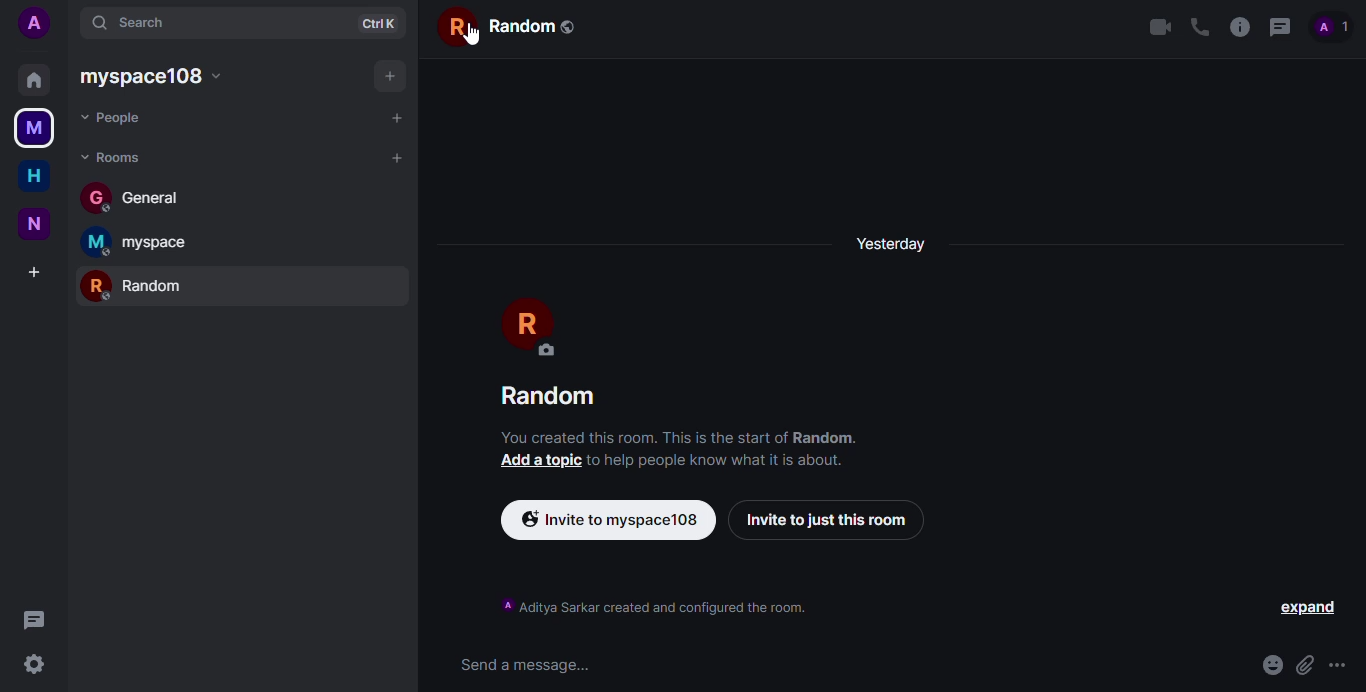 The image size is (1366, 692). What do you see at coordinates (139, 197) in the screenshot?
I see `general` at bounding box center [139, 197].